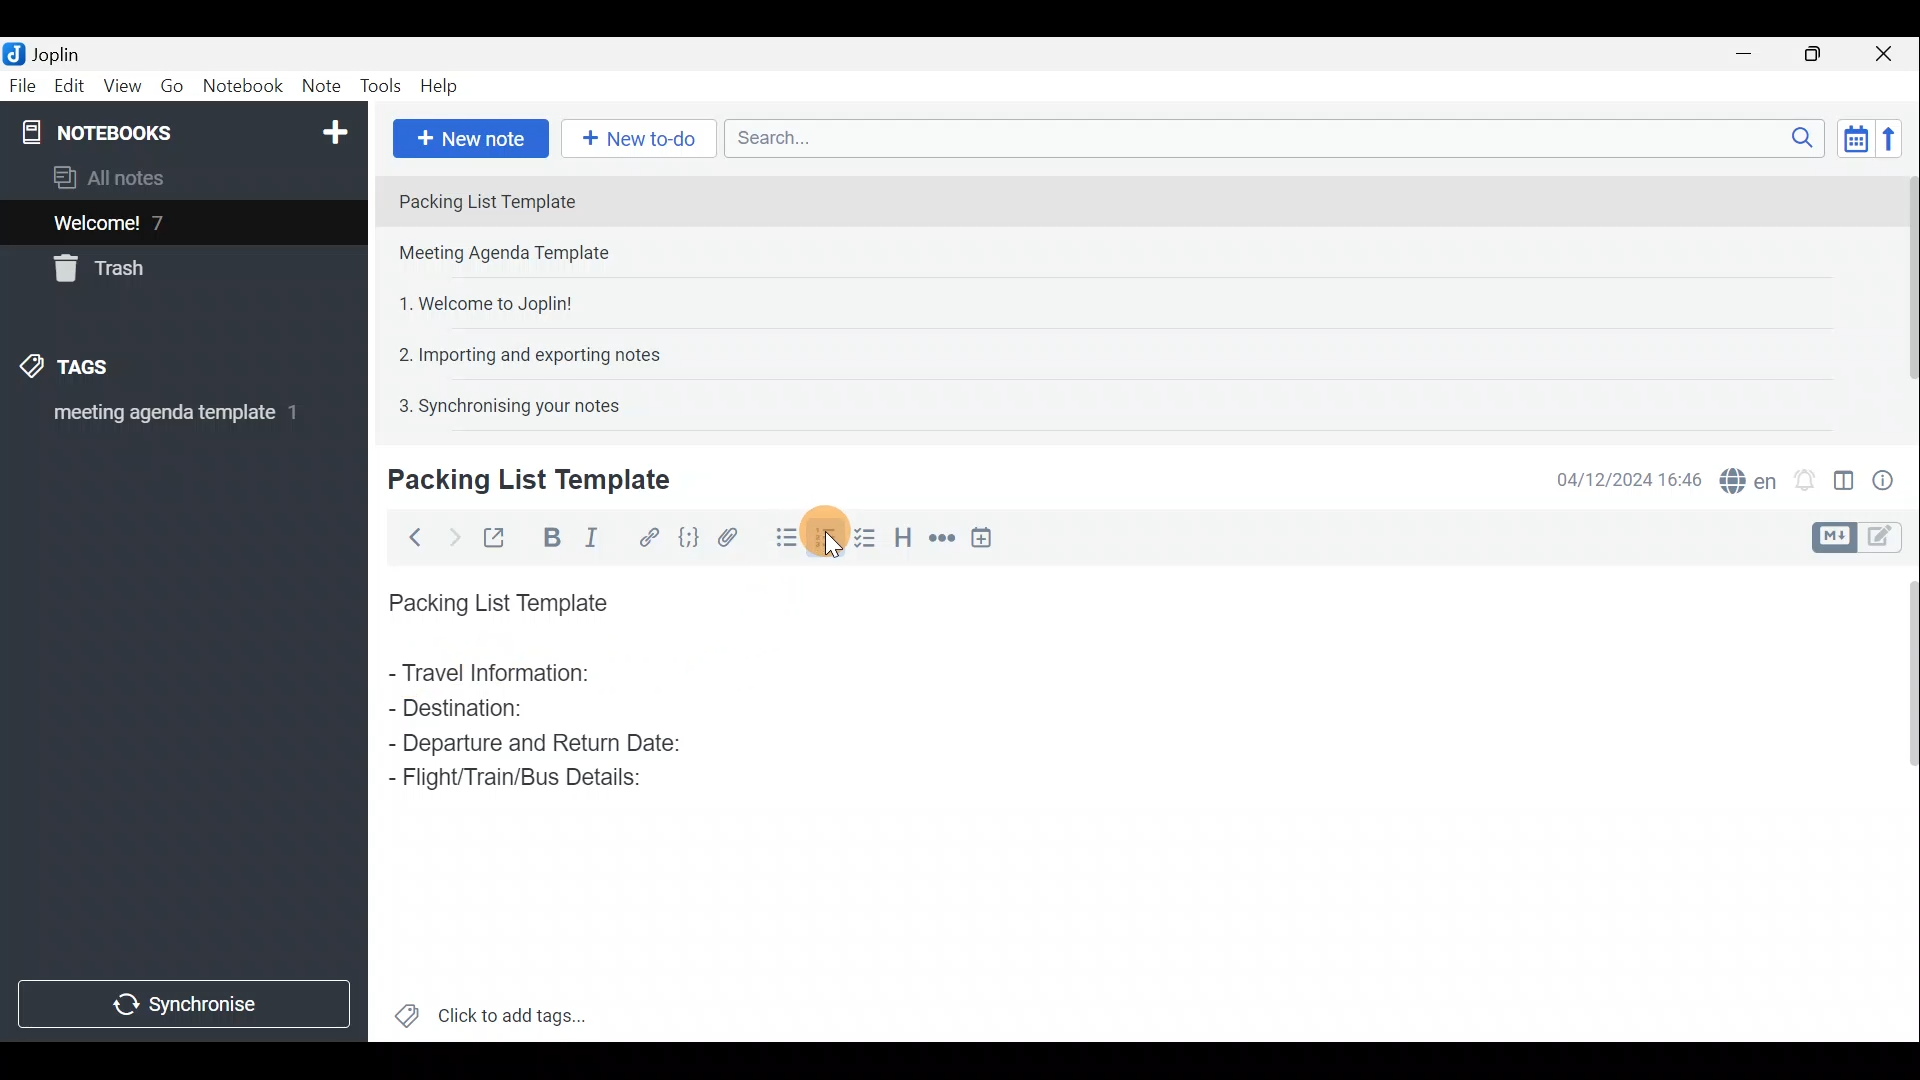 Image resolution: width=1920 pixels, height=1080 pixels. What do you see at coordinates (521, 779) in the screenshot?
I see `Flight/Train/Bus Details:` at bounding box center [521, 779].